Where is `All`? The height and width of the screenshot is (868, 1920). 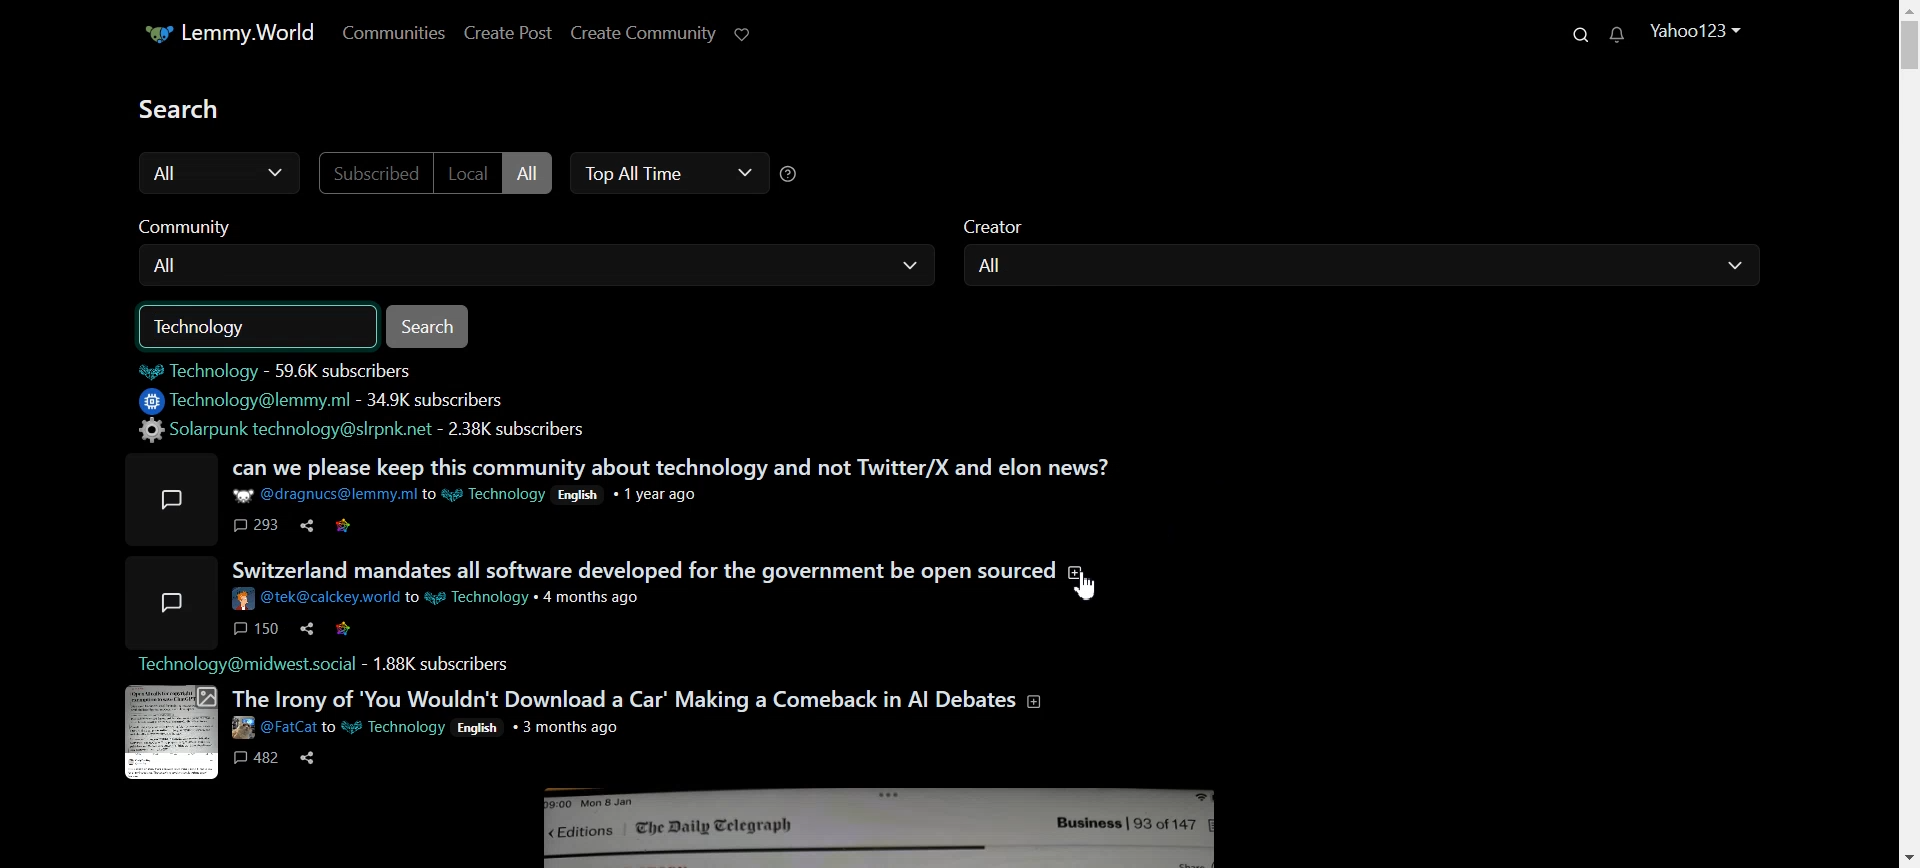
All is located at coordinates (215, 174).